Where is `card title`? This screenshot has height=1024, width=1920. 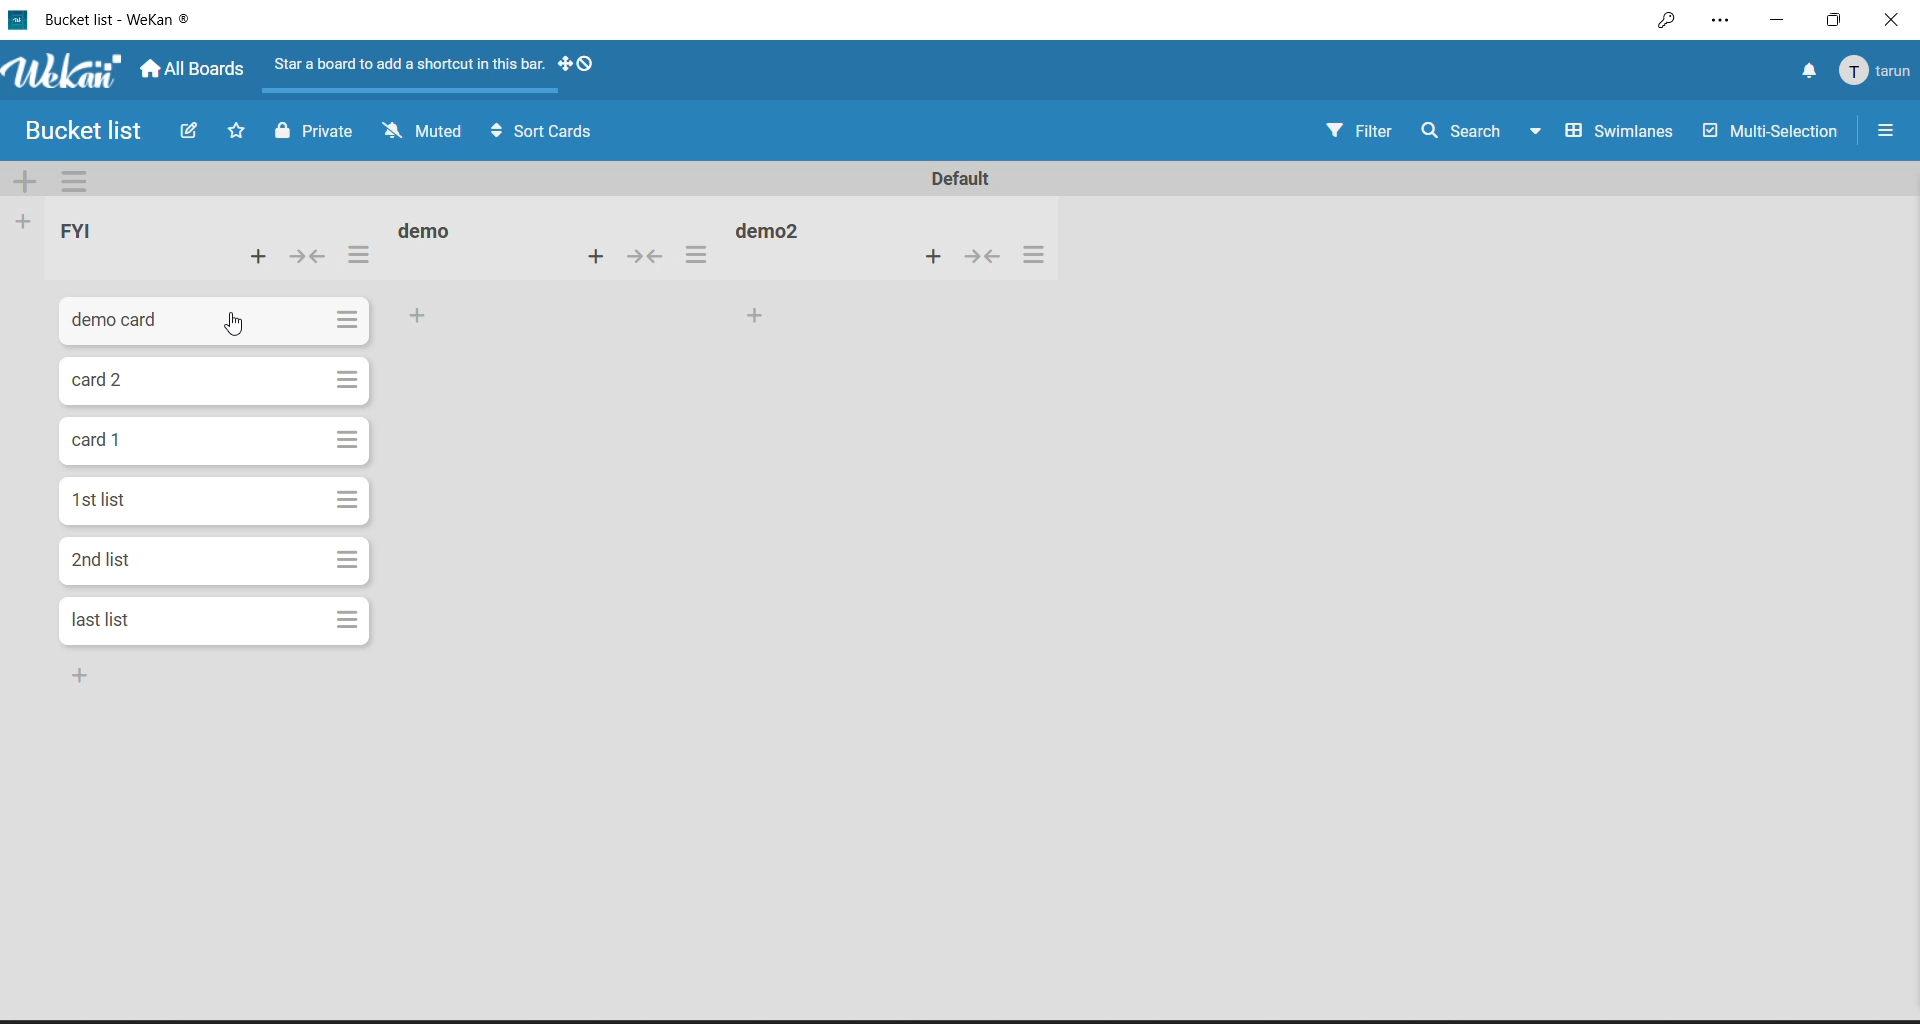
card title is located at coordinates (120, 324).